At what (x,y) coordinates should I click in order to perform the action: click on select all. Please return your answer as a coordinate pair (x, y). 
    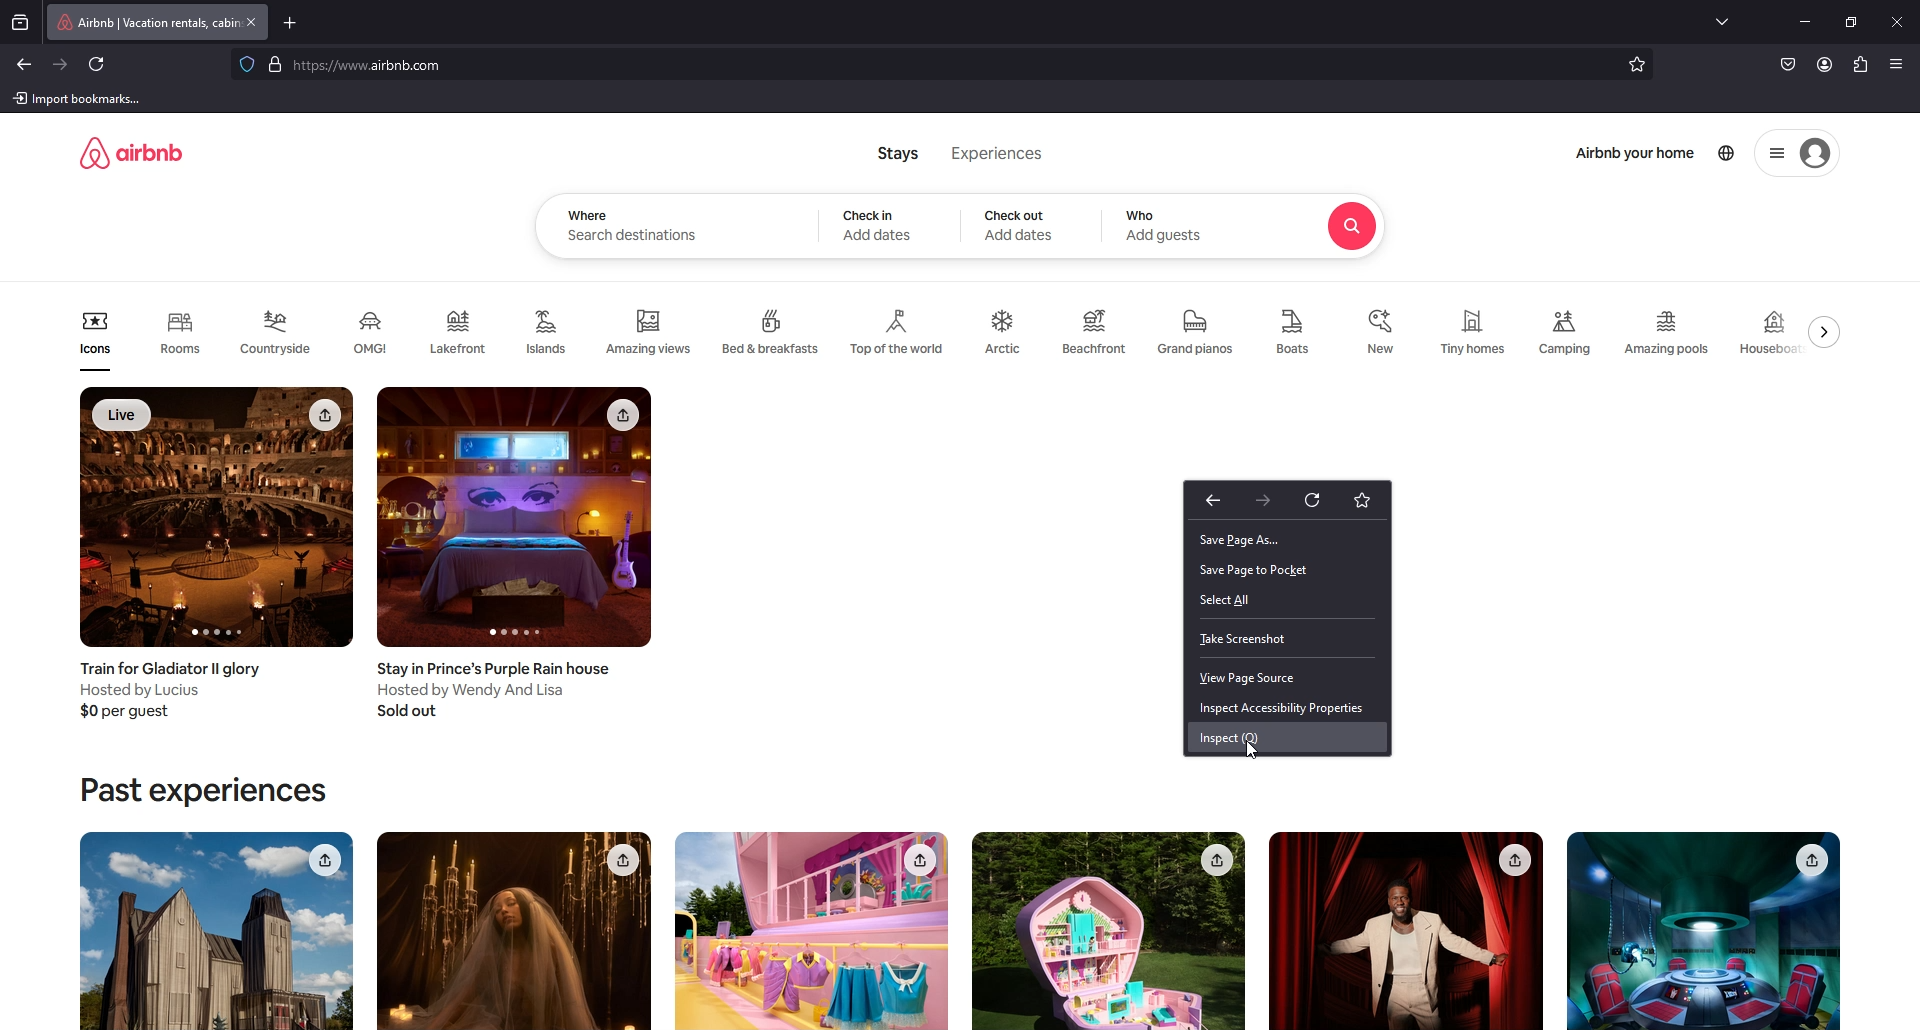
    Looking at the image, I should click on (1285, 600).